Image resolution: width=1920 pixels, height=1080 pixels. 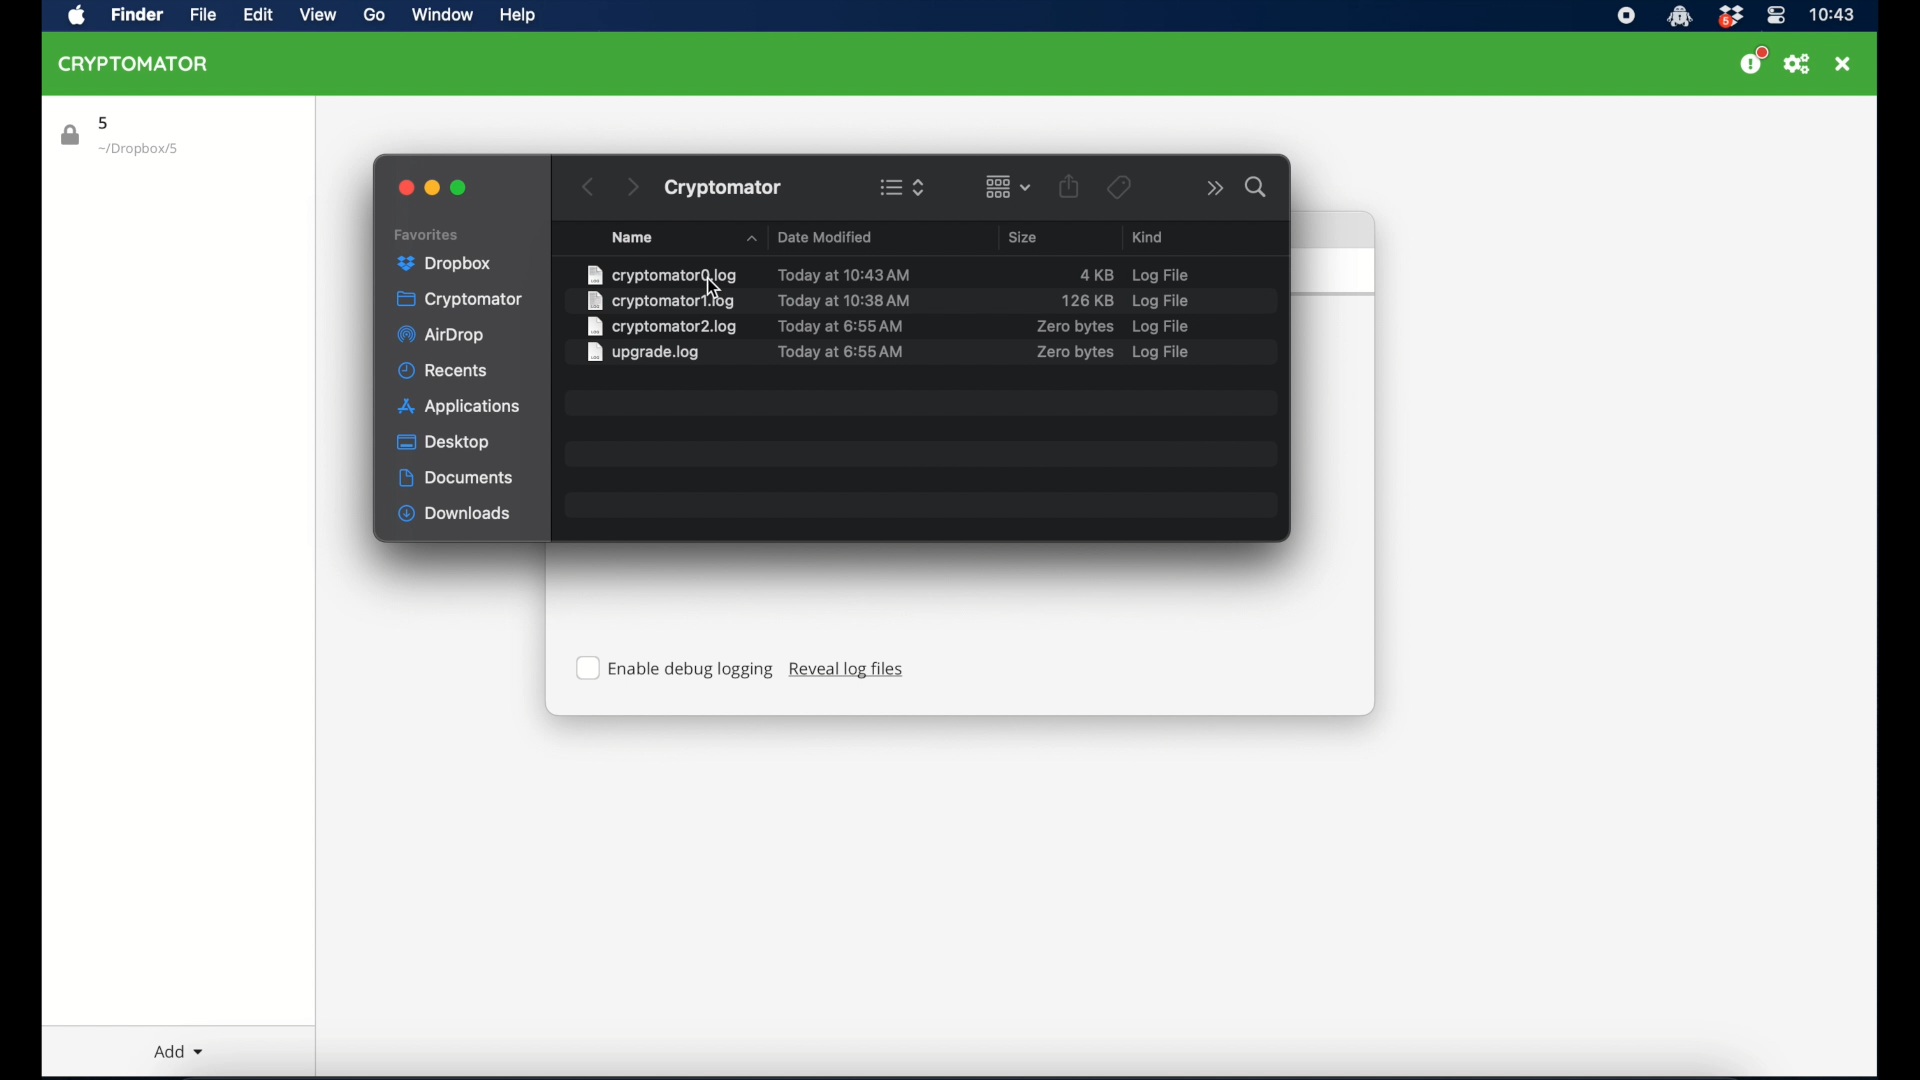 I want to click on date modified, so click(x=827, y=237).